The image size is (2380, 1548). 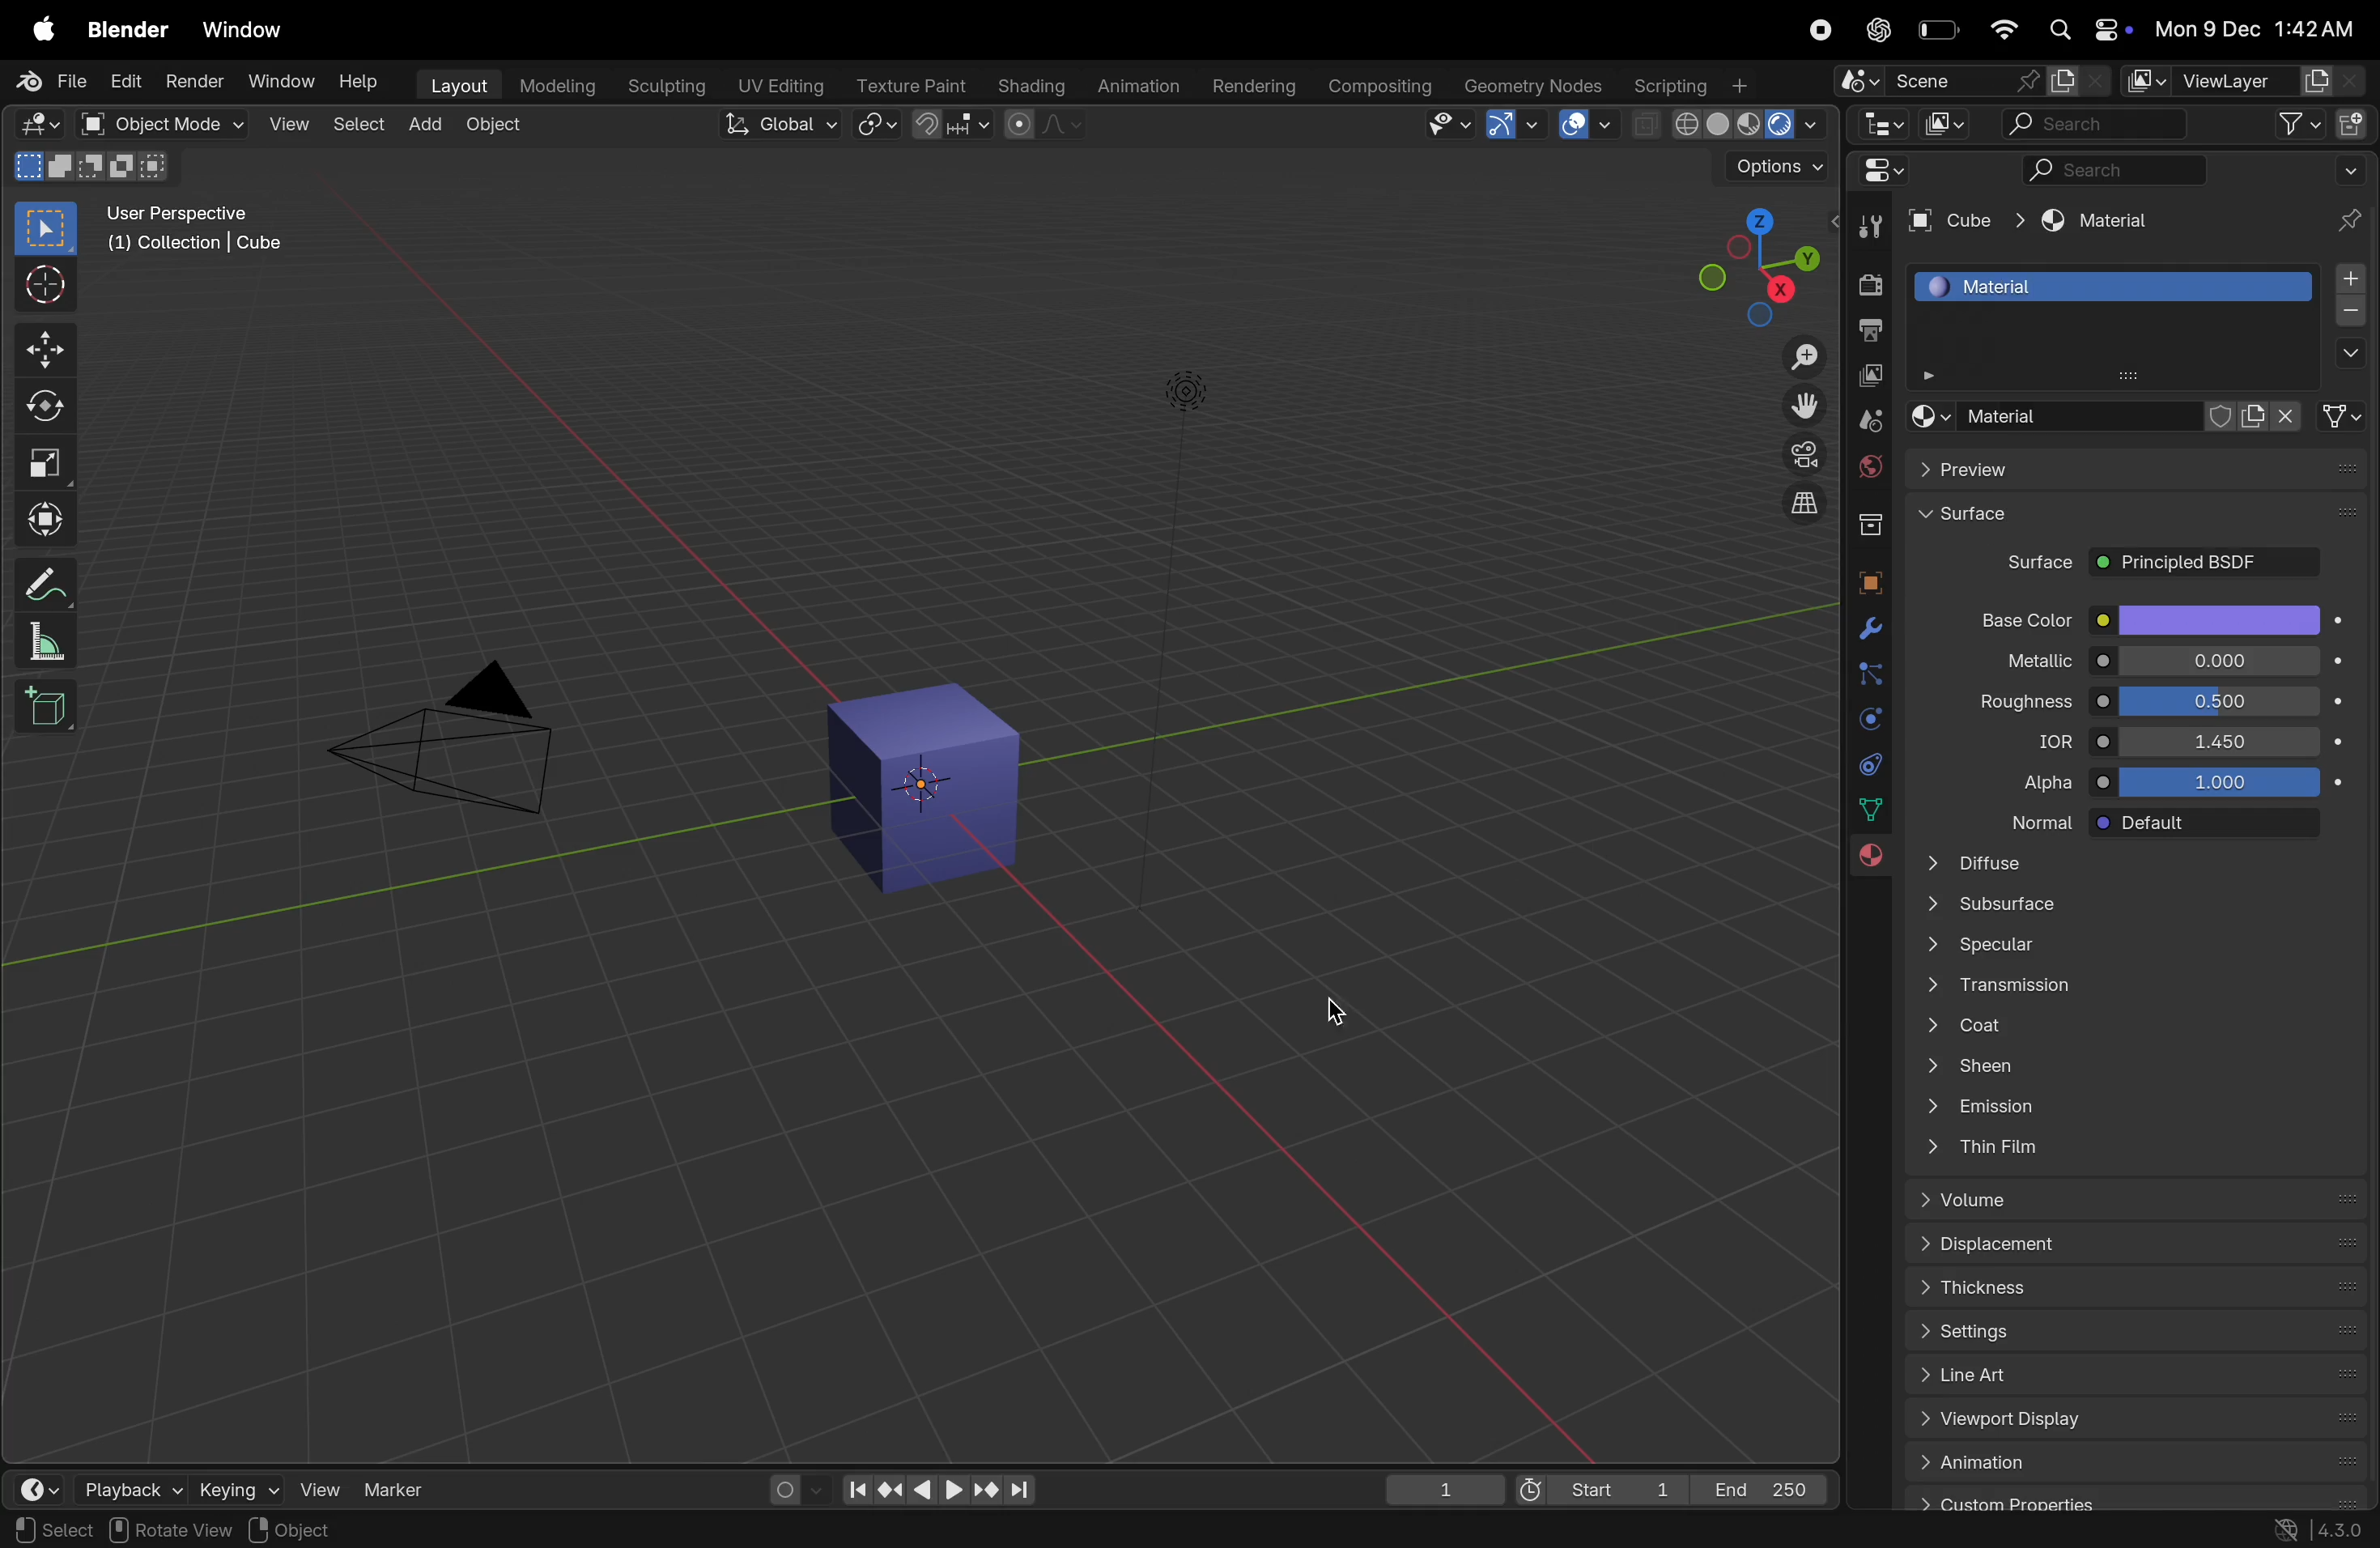 What do you see at coordinates (2126, 1499) in the screenshot?
I see `custom properties` at bounding box center [2126, 1499].